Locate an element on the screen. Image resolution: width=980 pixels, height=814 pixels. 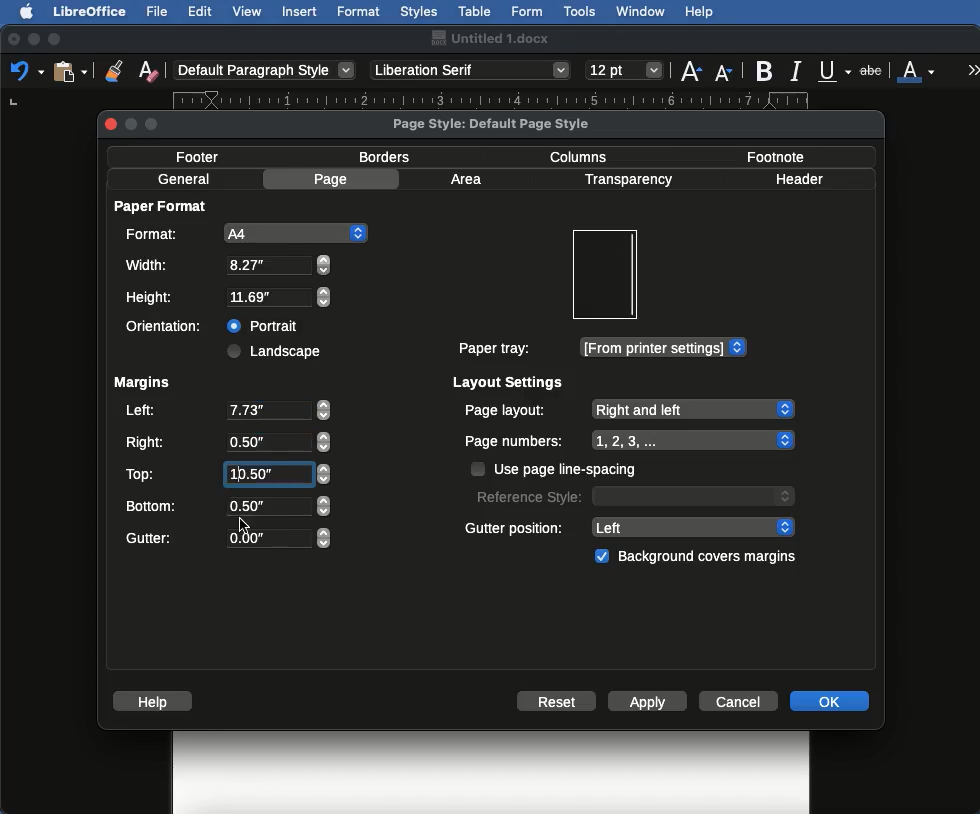
Gutter is located at coordinates (228, 539).